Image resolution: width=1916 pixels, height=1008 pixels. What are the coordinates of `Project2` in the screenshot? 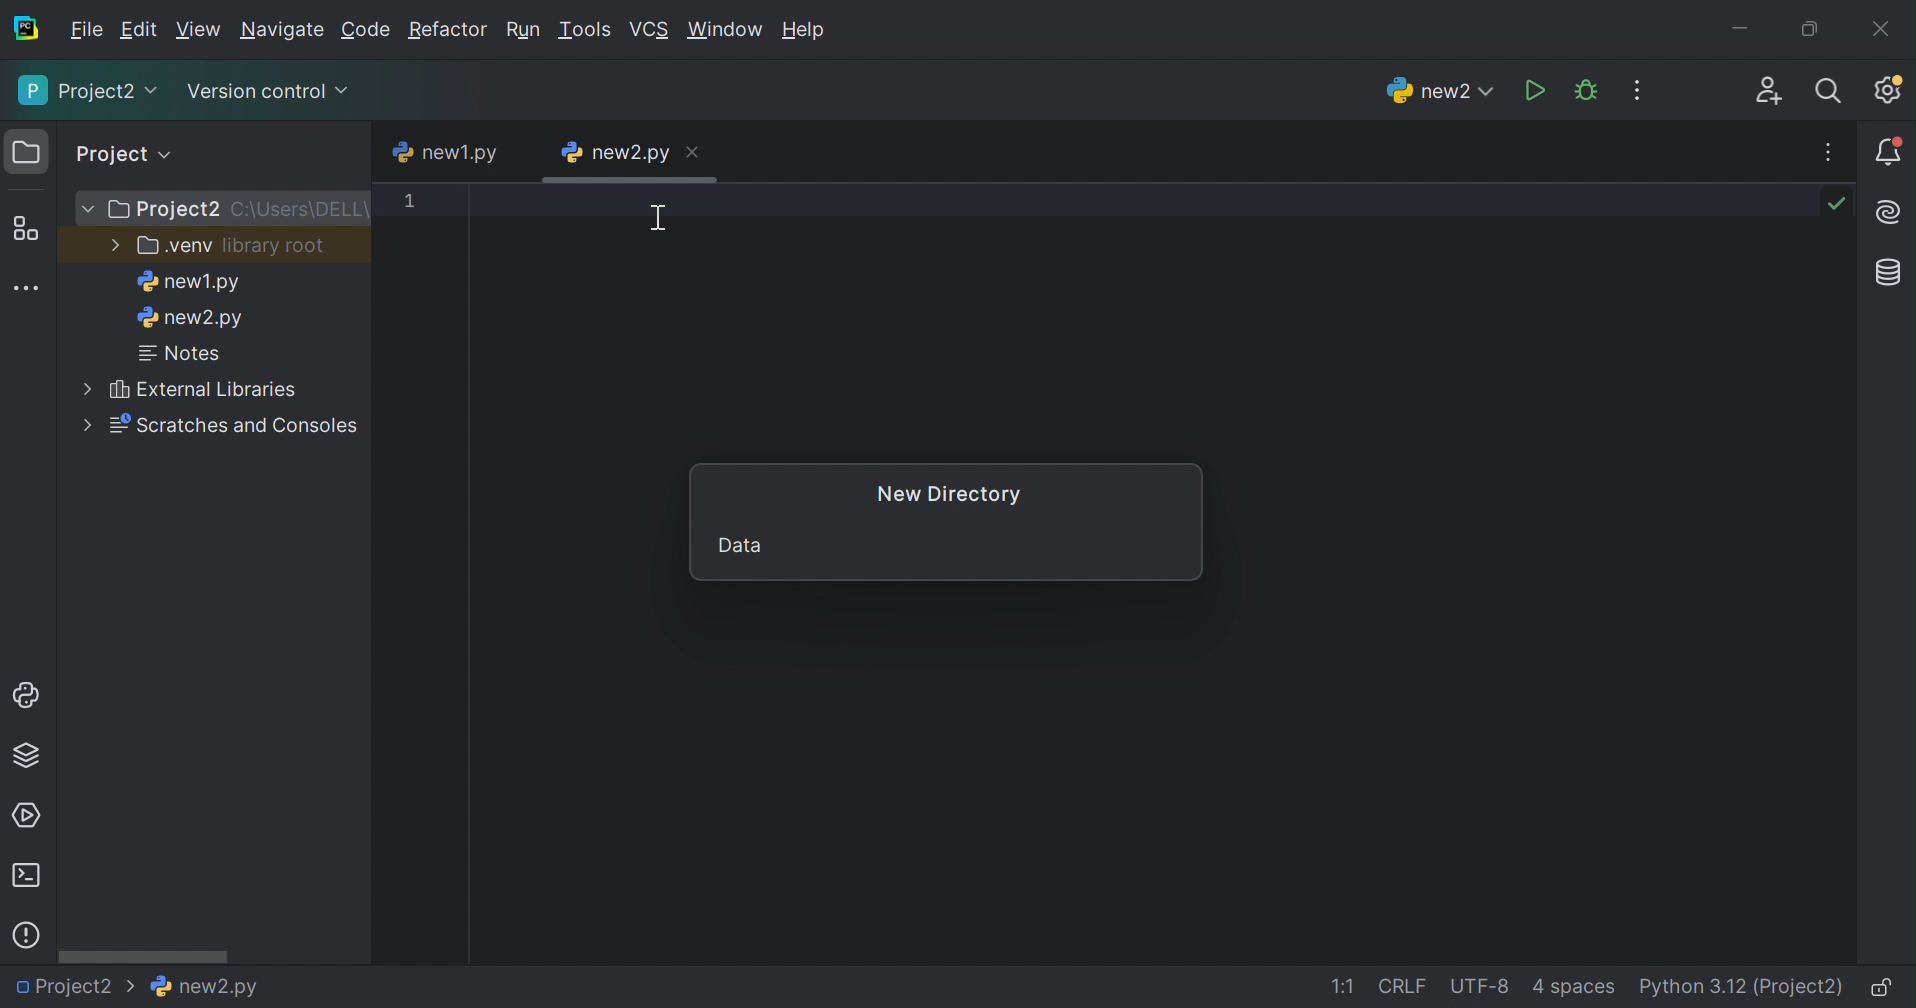 It's located at (86, 93).